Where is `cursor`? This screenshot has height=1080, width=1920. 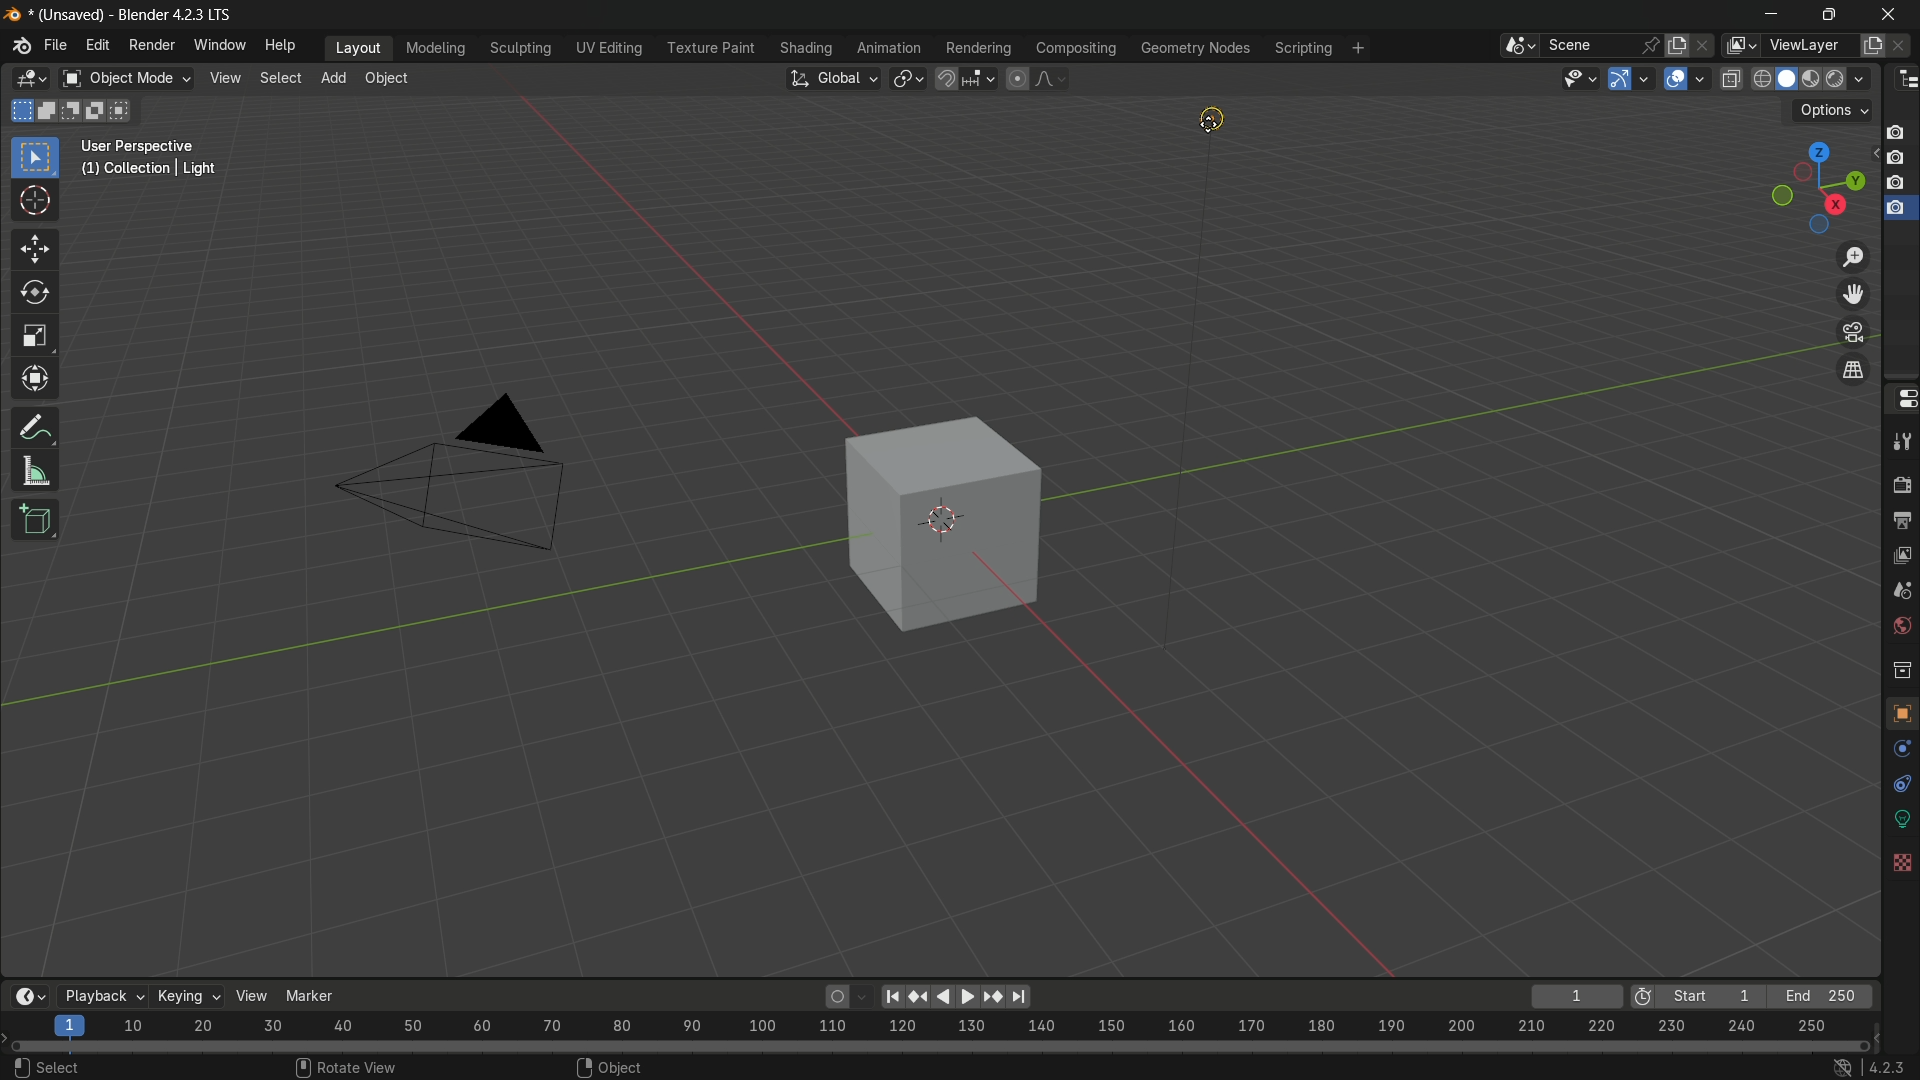
cursor is located at coordinates (1207, 127).